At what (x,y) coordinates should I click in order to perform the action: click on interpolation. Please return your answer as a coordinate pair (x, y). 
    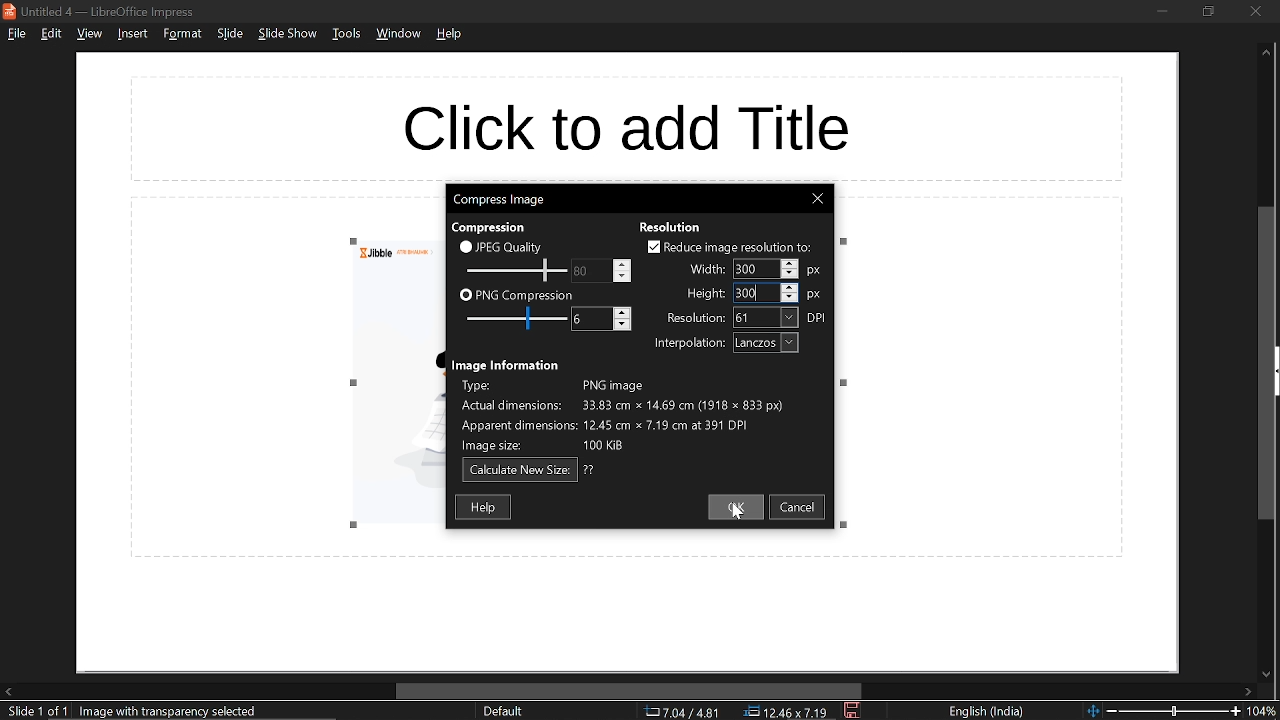
    Looking at the image, I should click on (765, 343).